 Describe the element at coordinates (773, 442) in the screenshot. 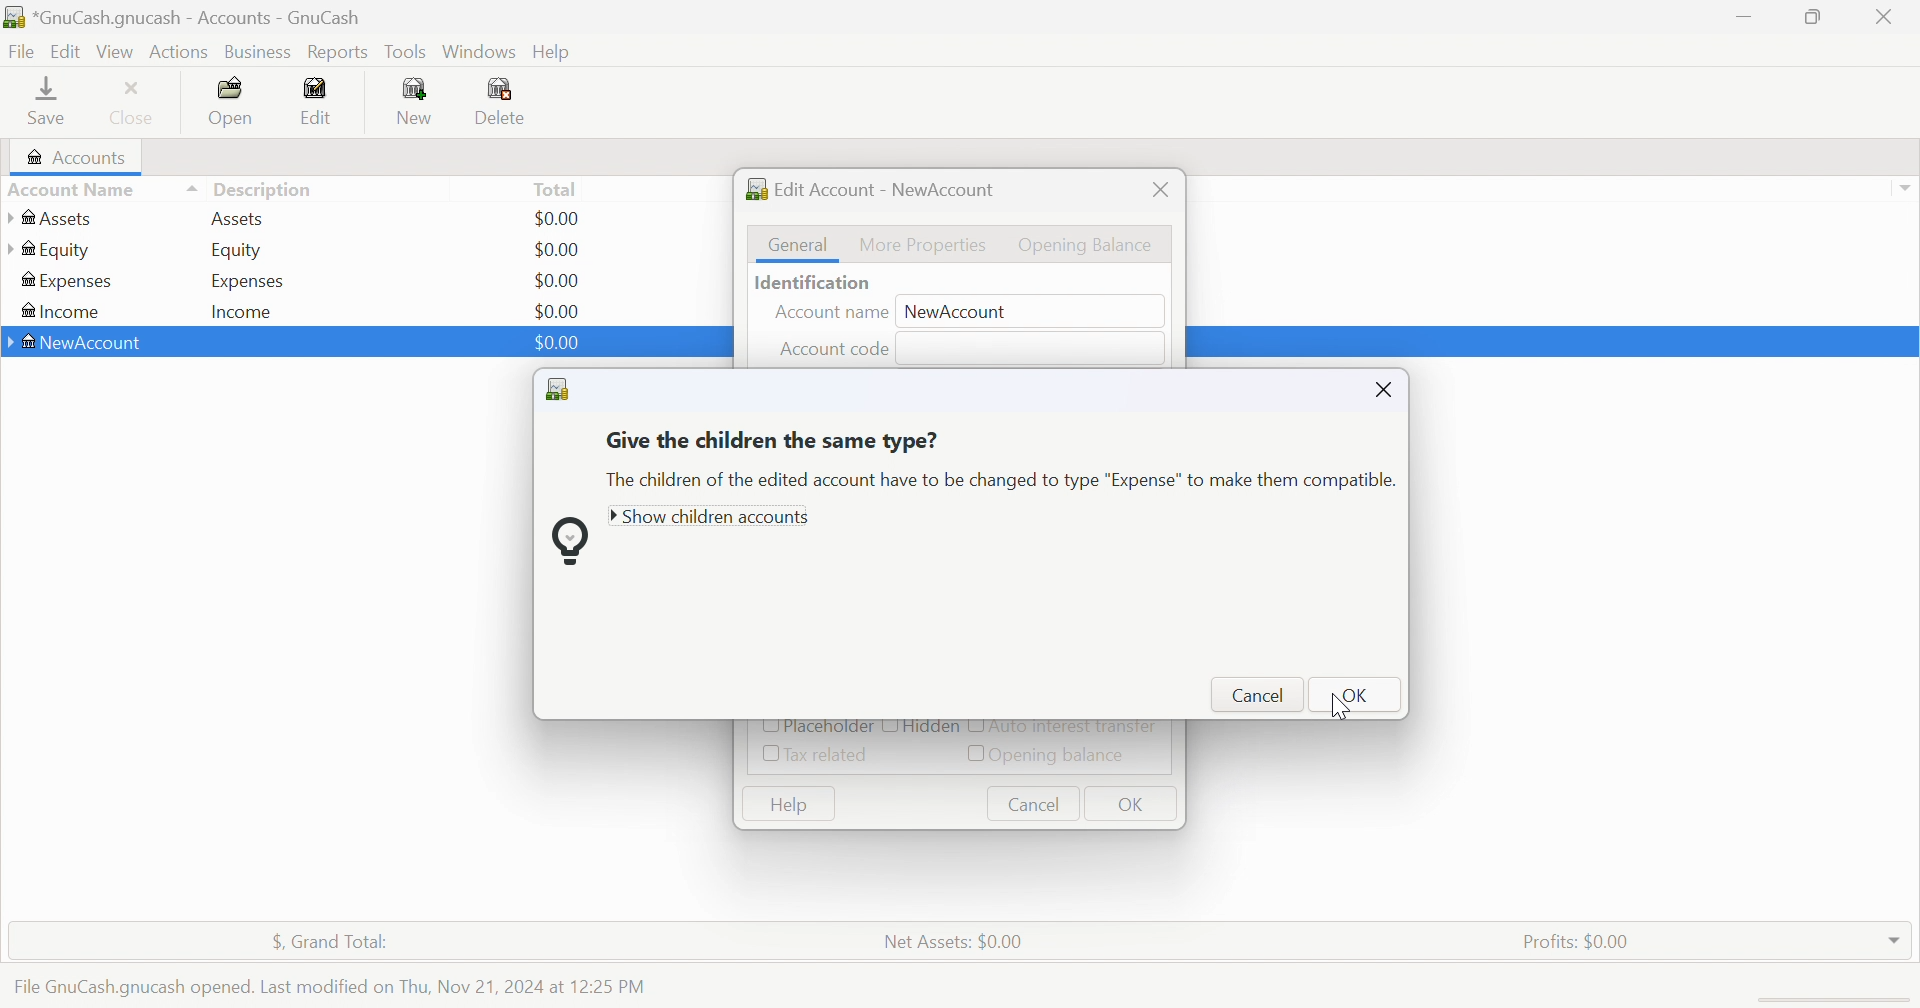

I see `Give the children the same type?` at that location.